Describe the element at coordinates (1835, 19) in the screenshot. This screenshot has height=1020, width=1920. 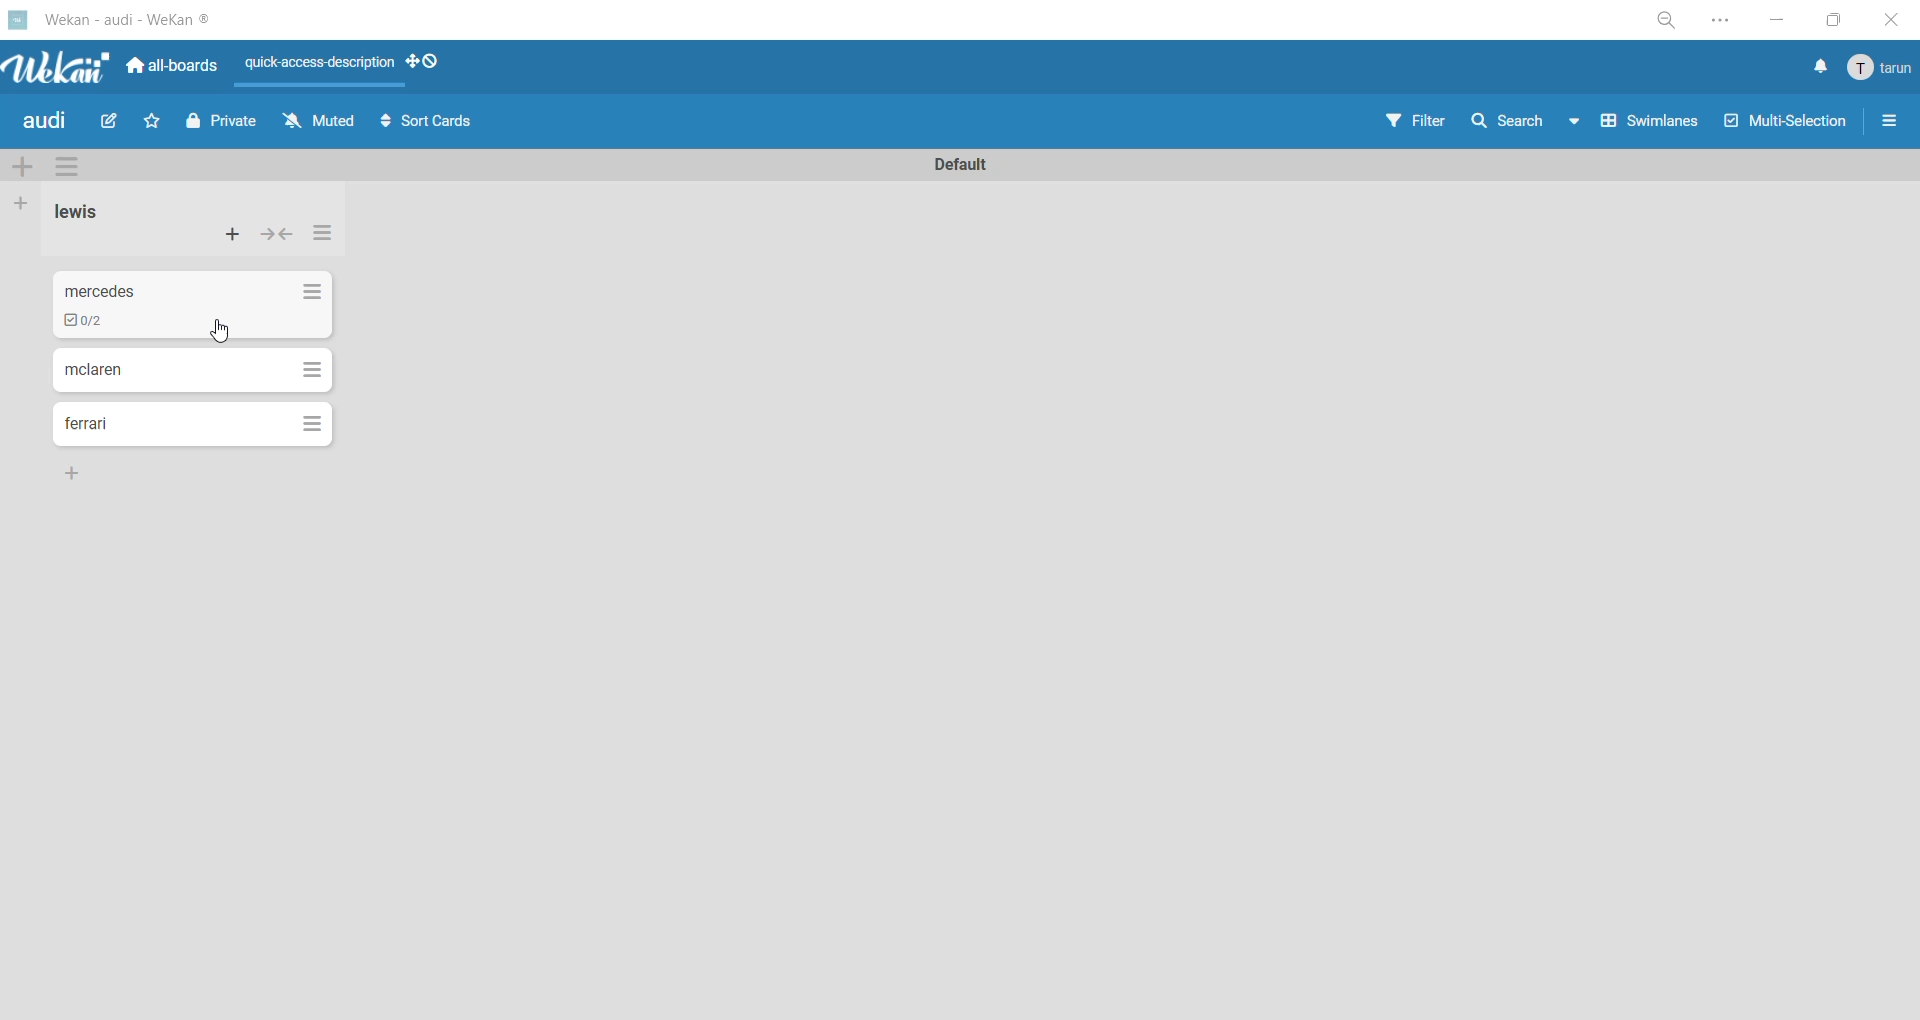
I see `maximize` at that location.